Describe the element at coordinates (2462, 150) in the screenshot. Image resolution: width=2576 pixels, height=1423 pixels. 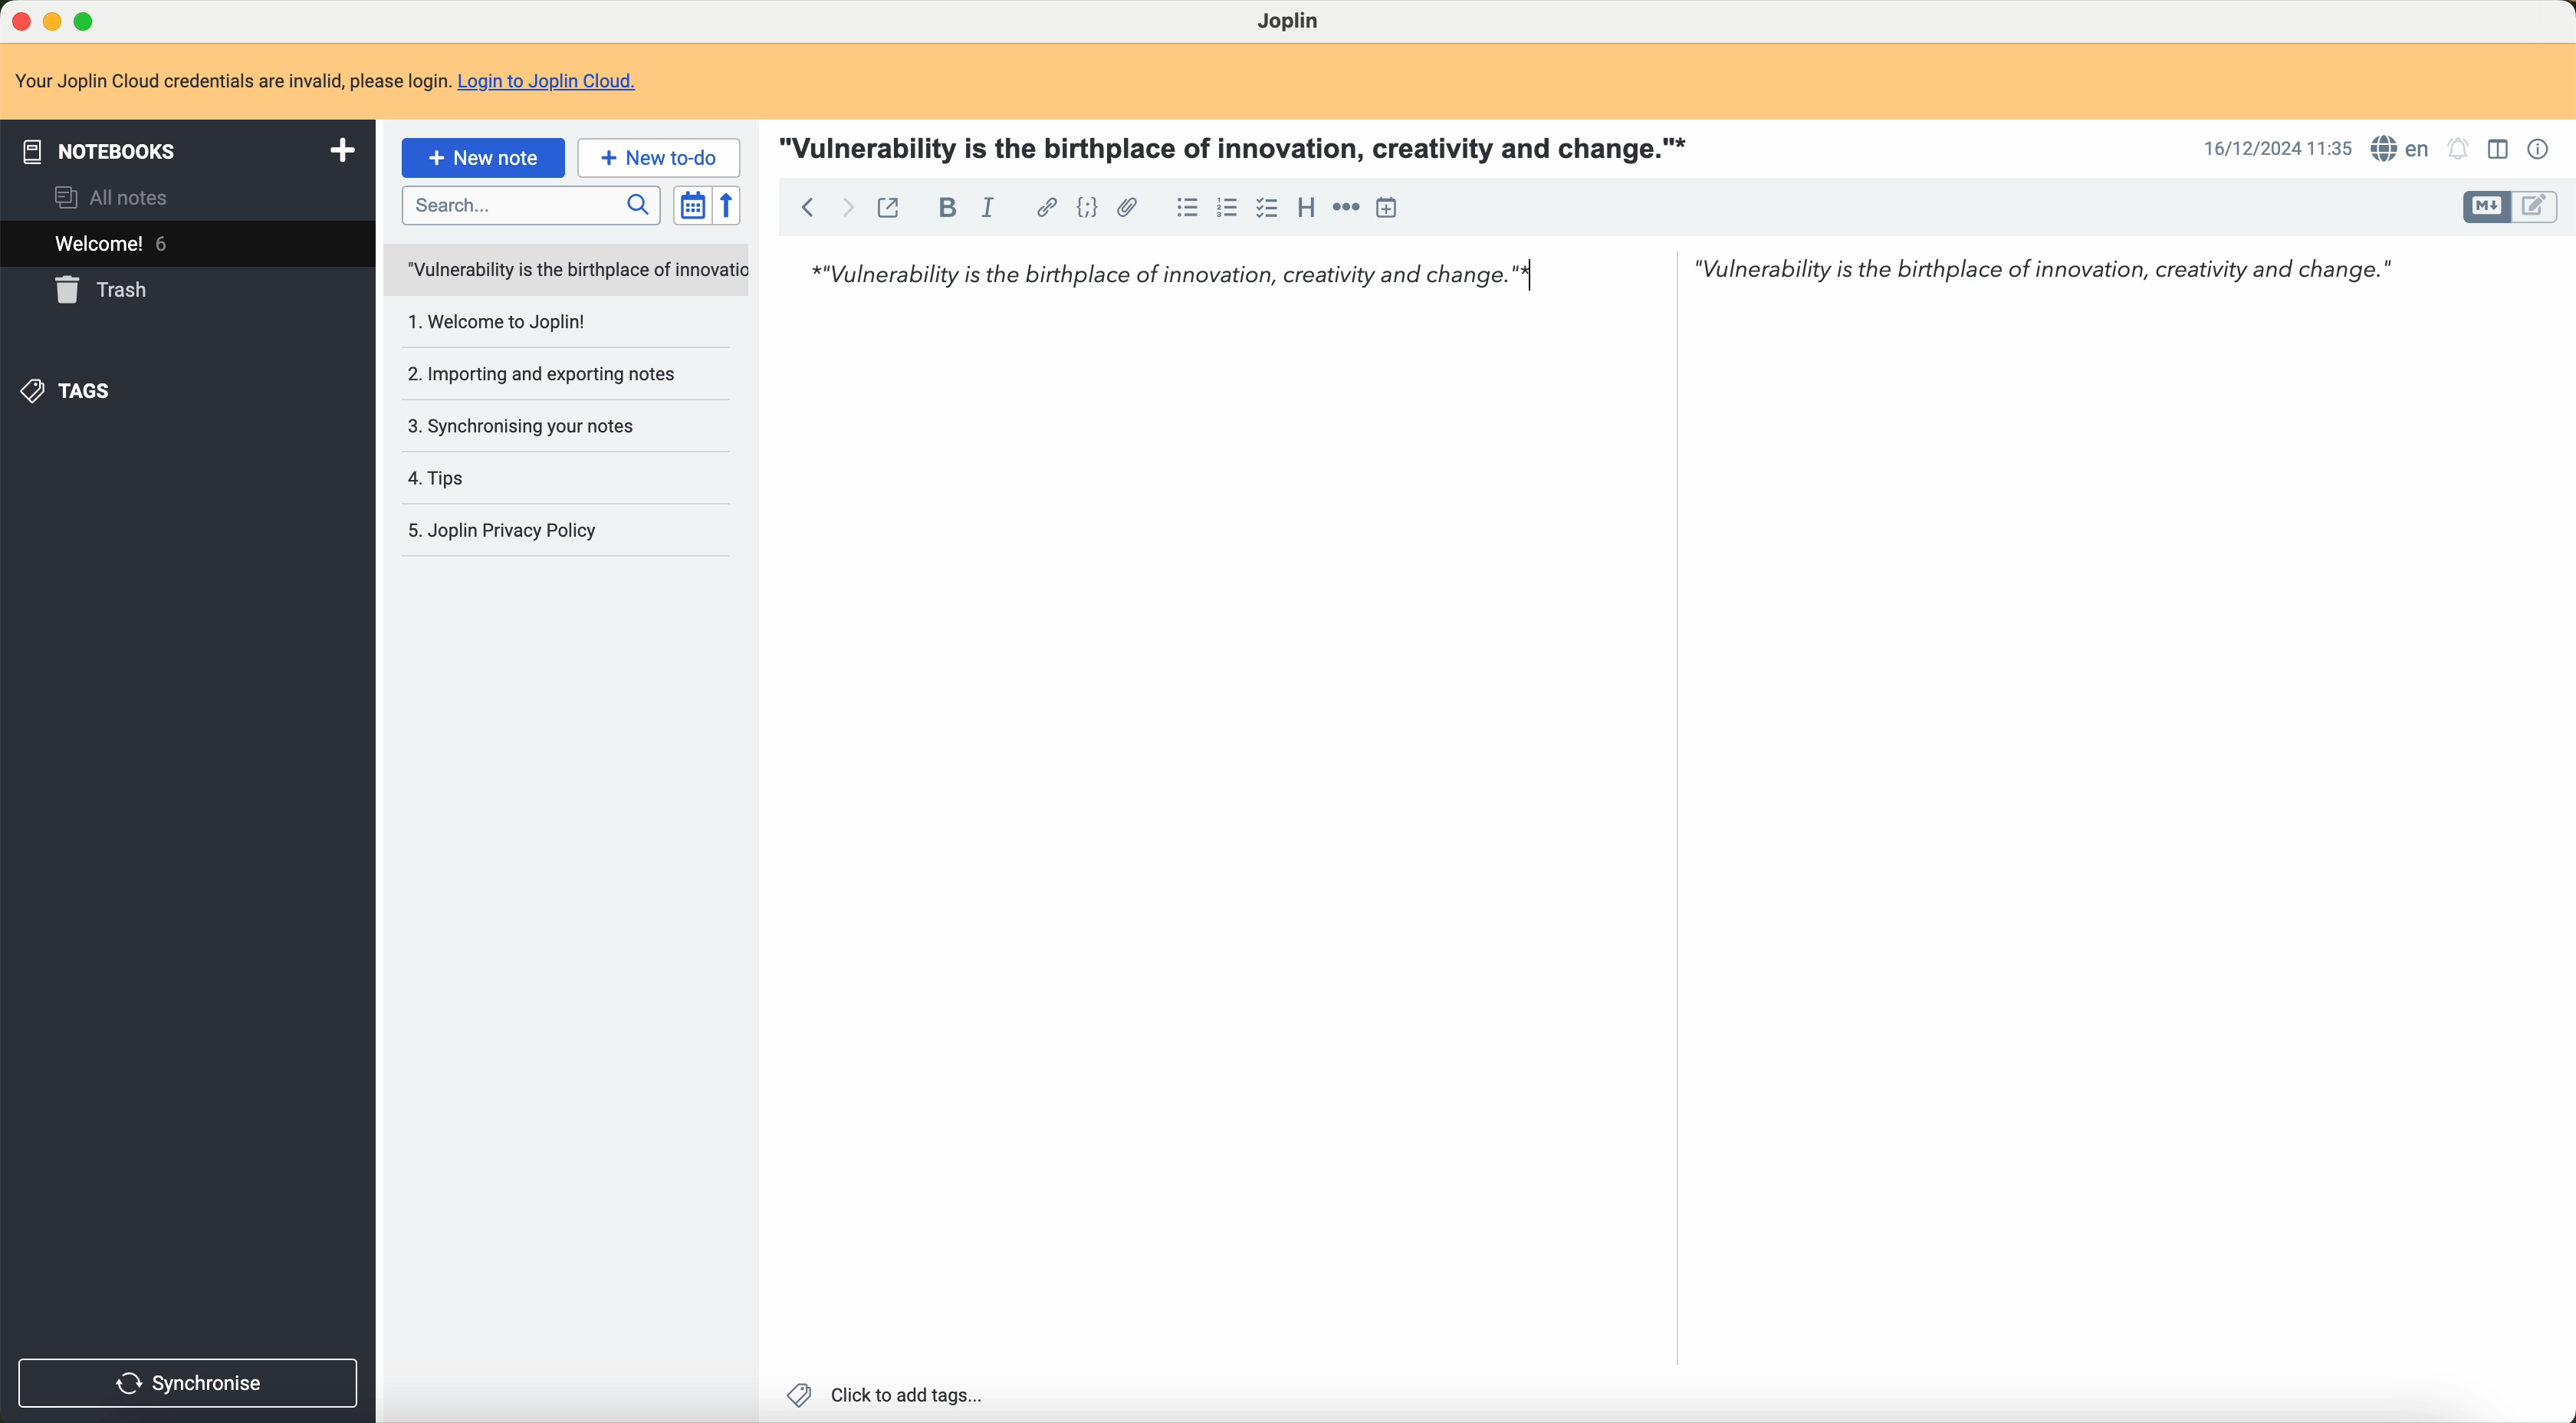
I see `set alarm` at that location.